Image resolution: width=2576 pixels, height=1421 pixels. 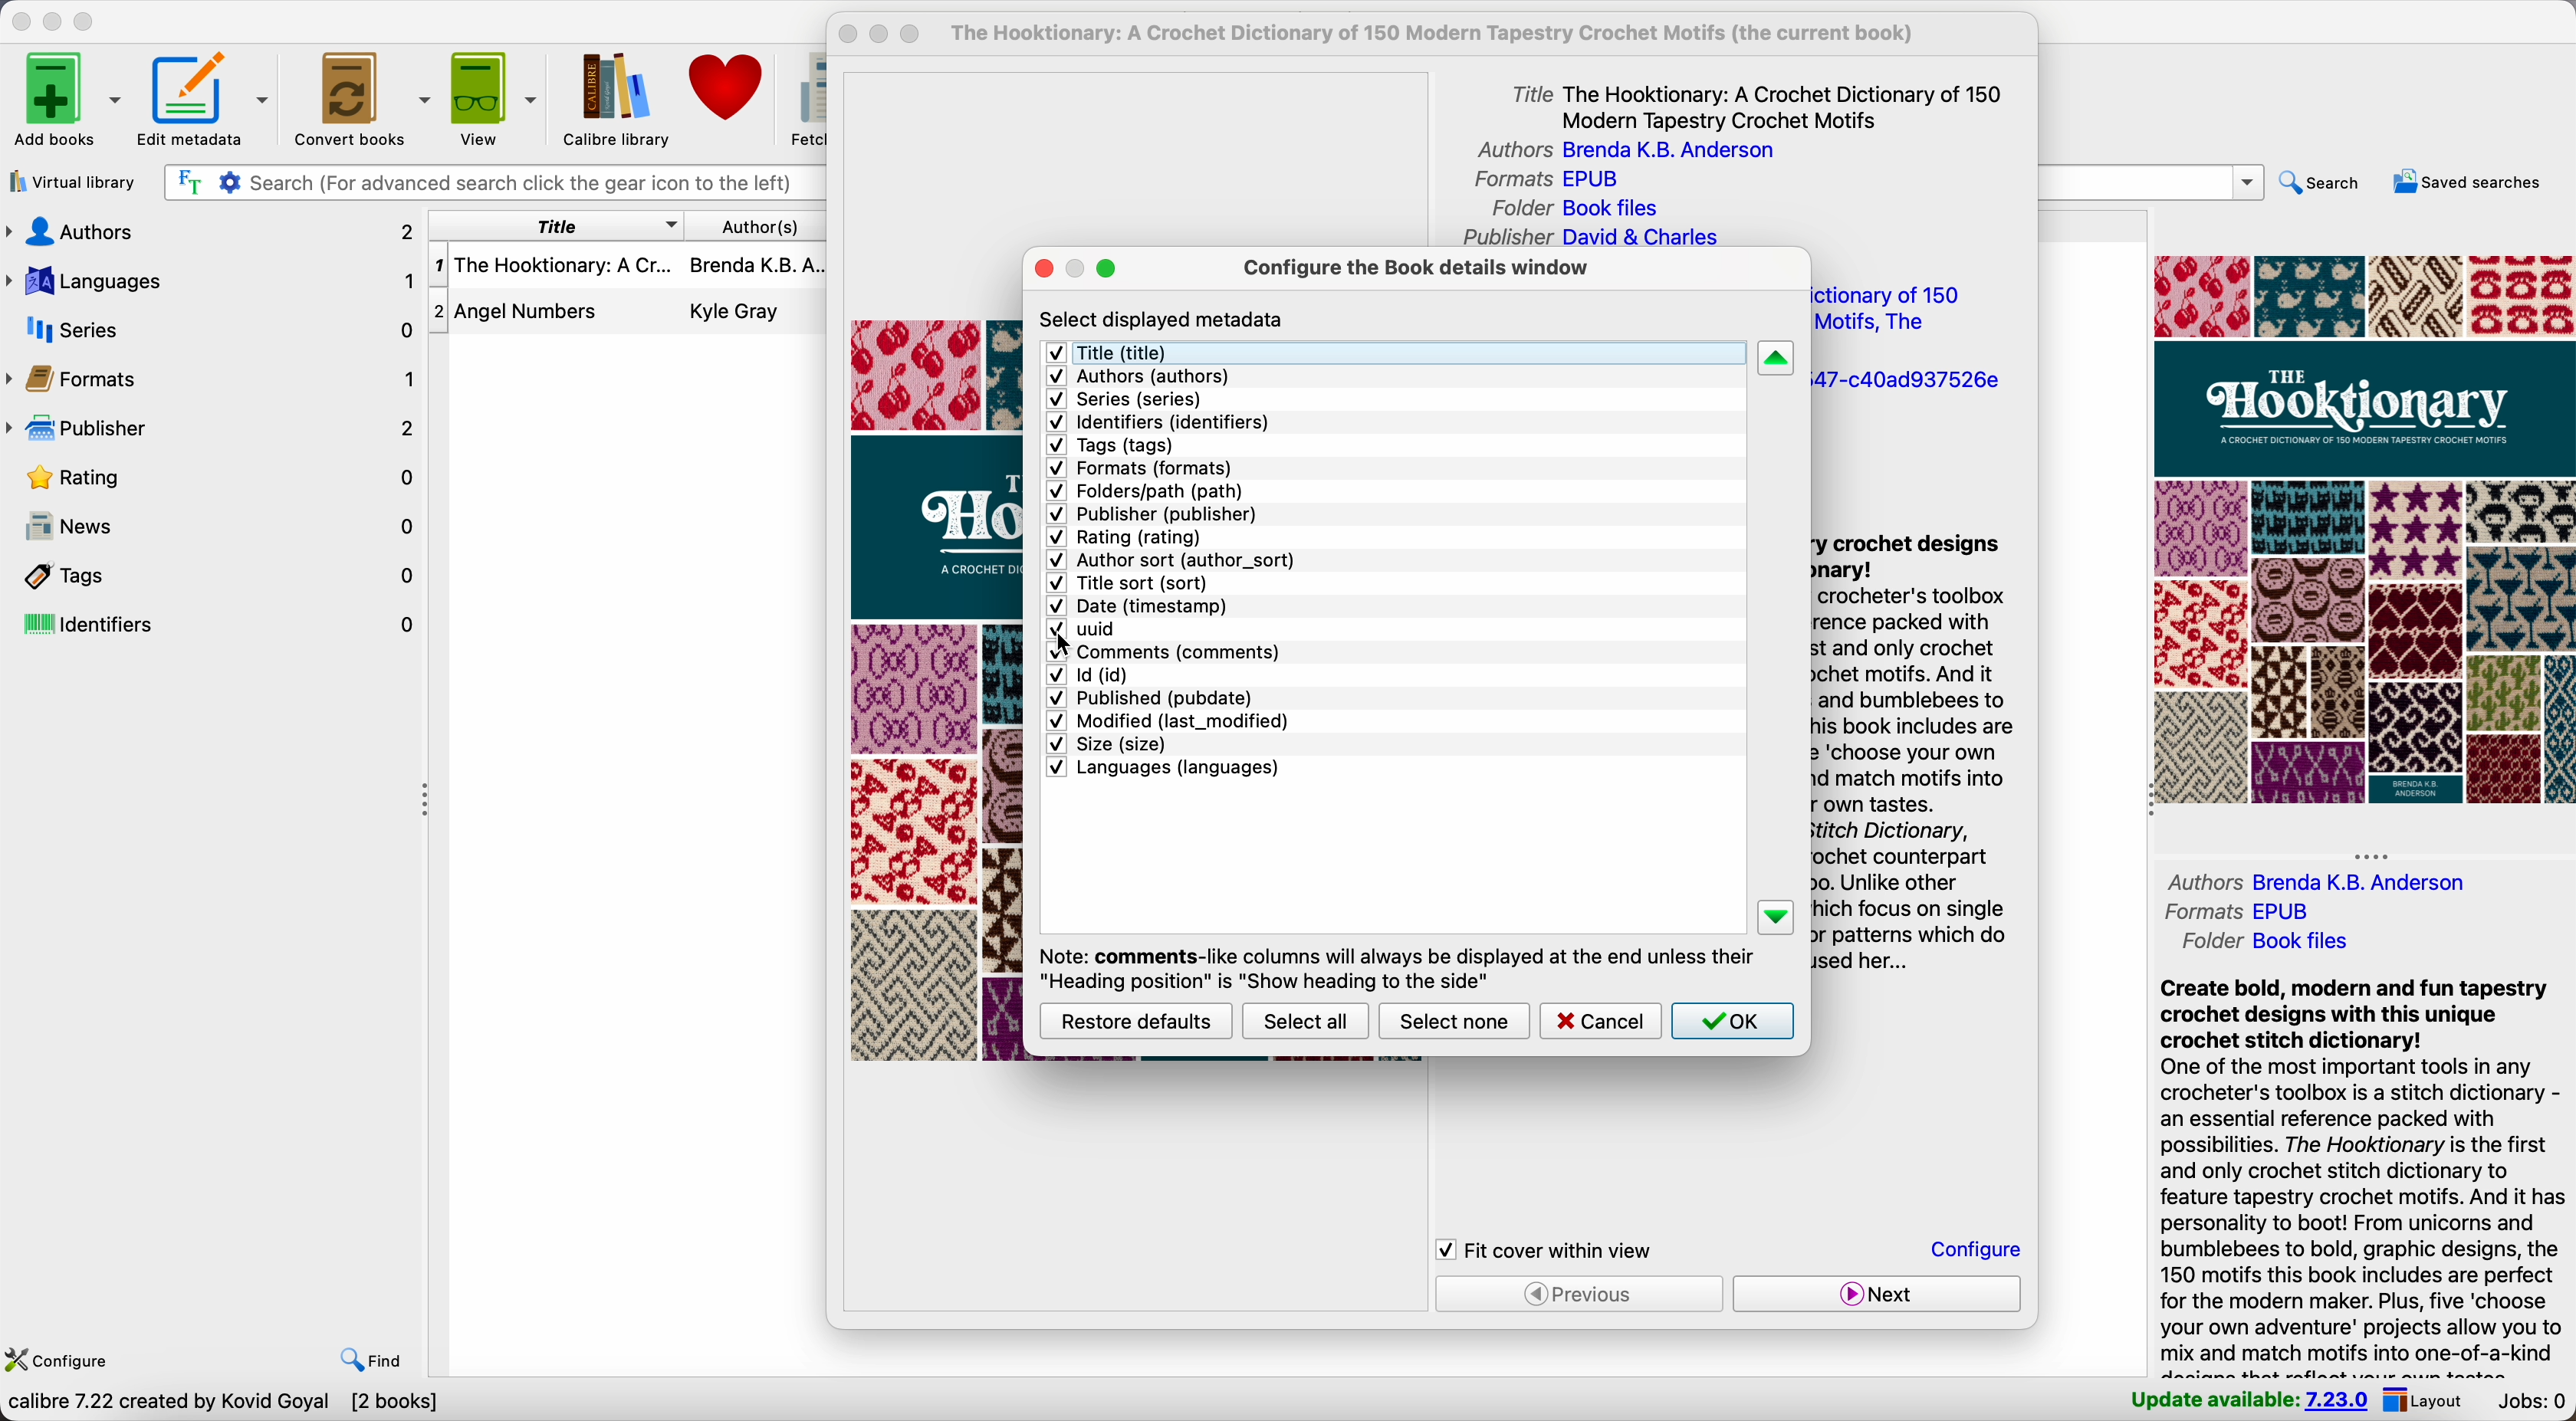 I want to click on author sort, so click(x=1172, y=560).